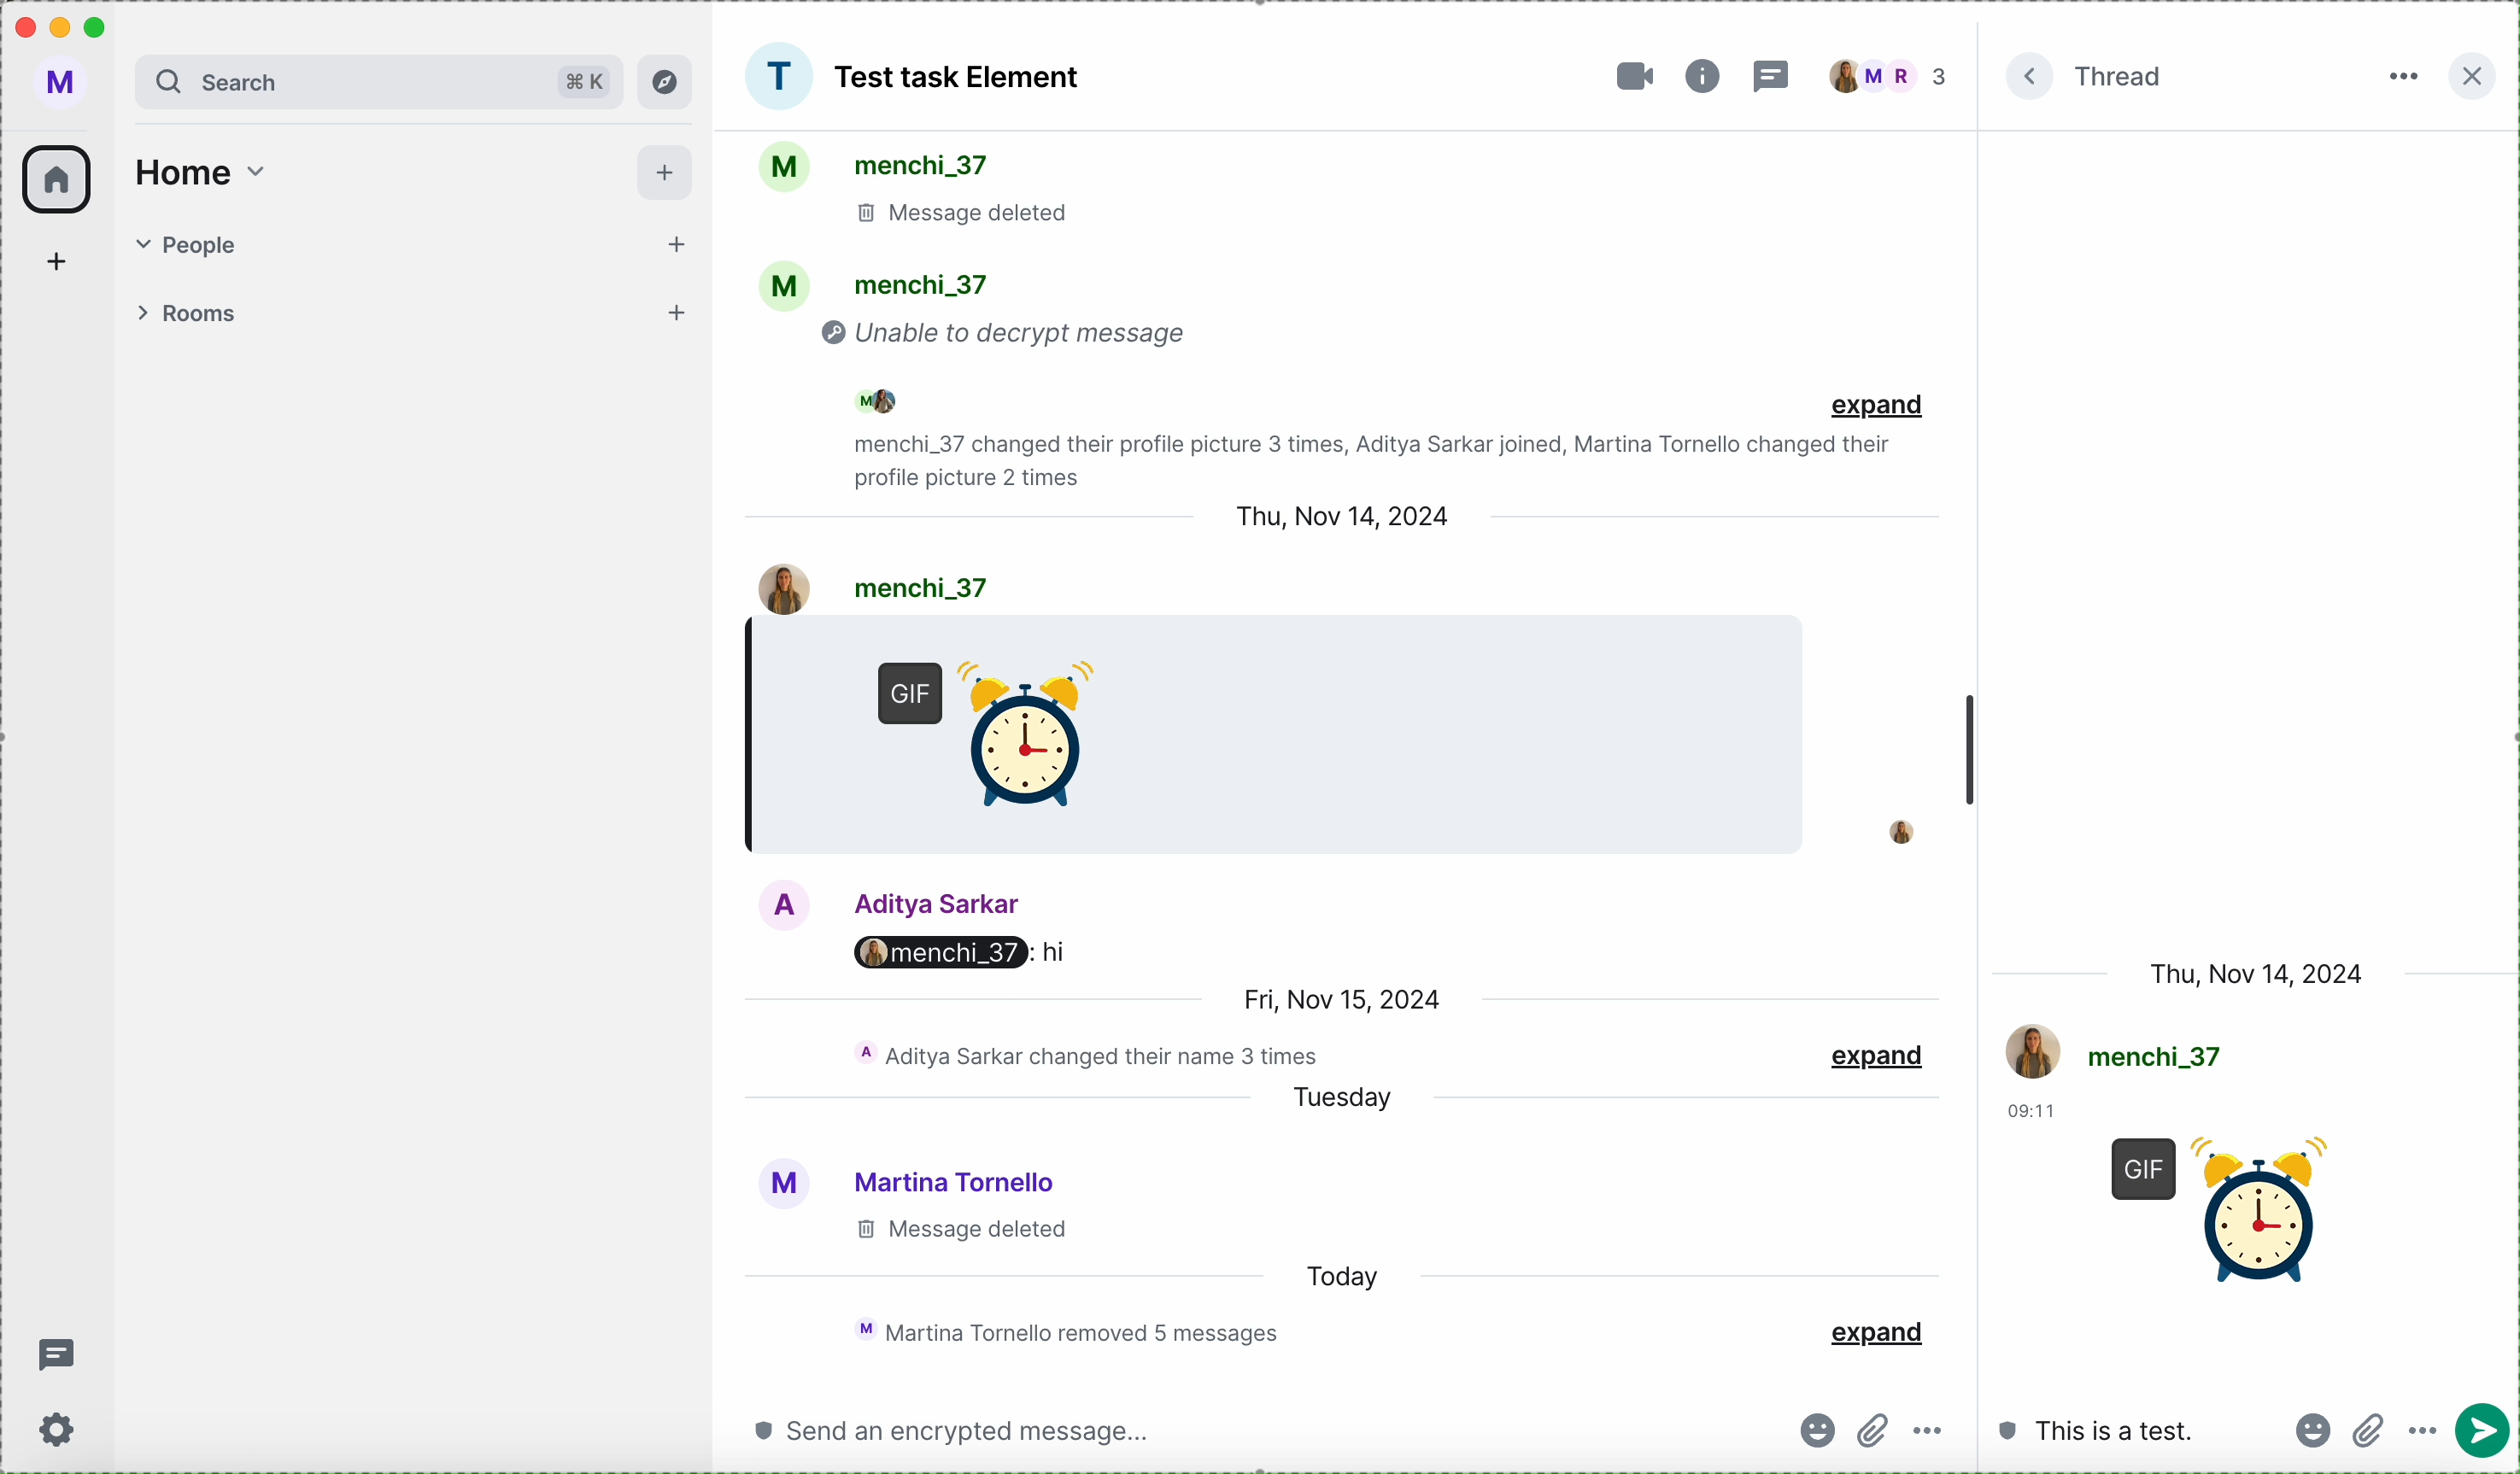  What do you see at coordinates (63, 31) in the screenshot?
I see `minimize program` at bounding box center [63, 31].